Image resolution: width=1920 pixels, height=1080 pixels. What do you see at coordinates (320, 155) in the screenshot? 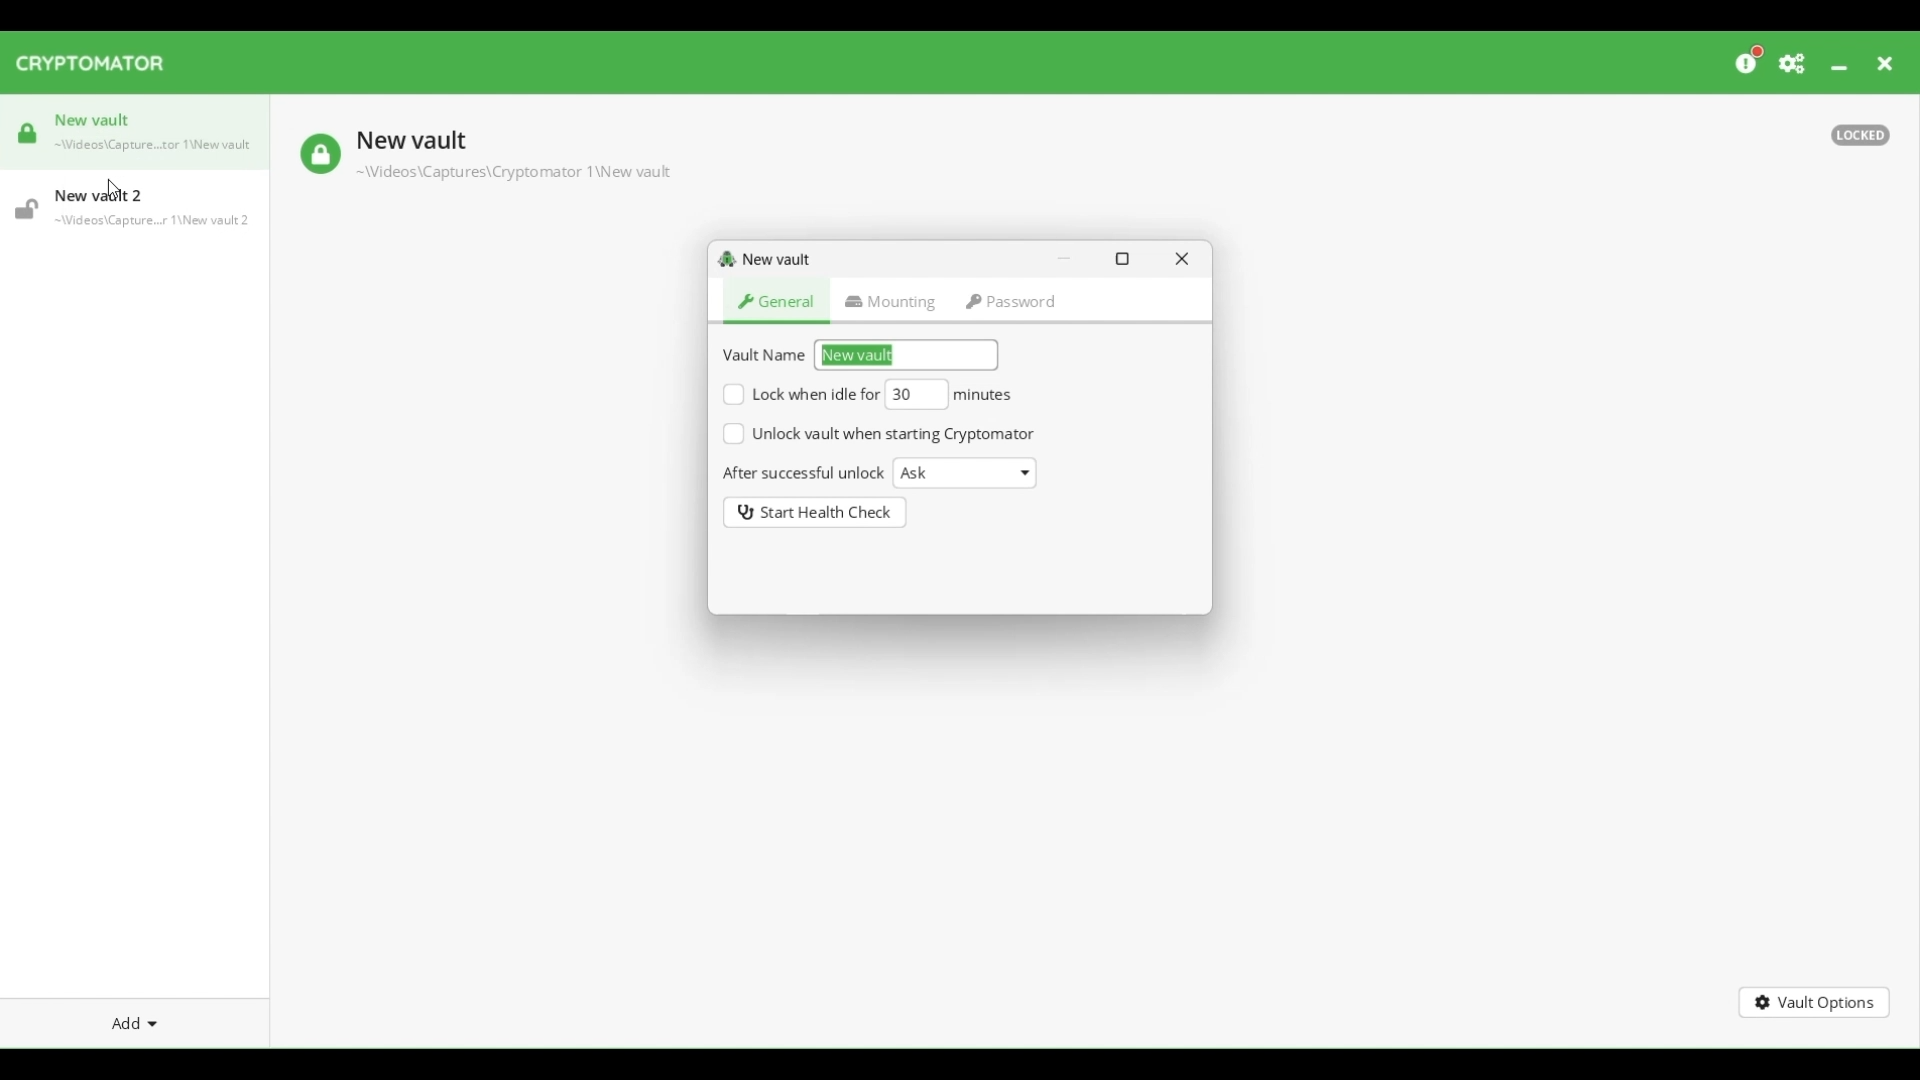
I see `Status of selected vault` at bounding box center [320, 155].